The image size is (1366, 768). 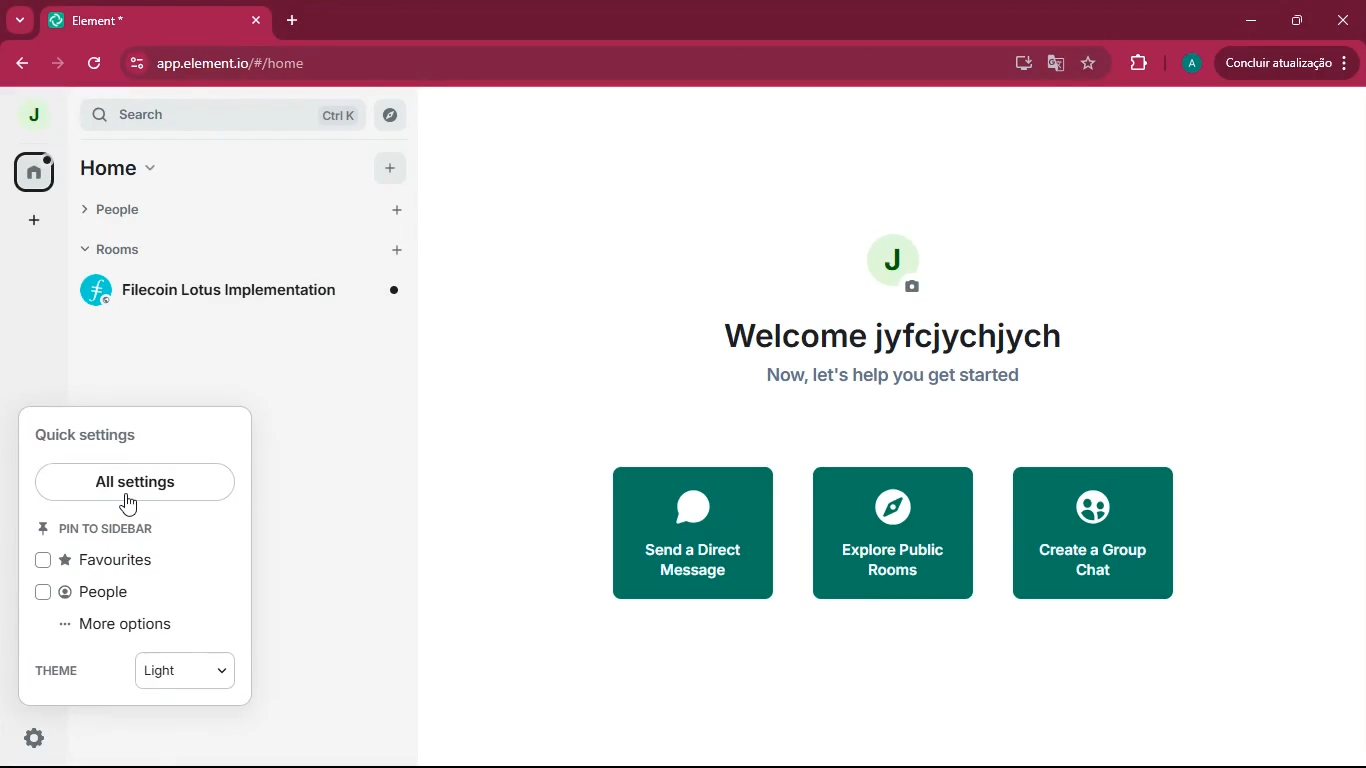 What do you see at coordinates (21, 63) in the screenshot?
I see `back` at bounding box center [21, 63].